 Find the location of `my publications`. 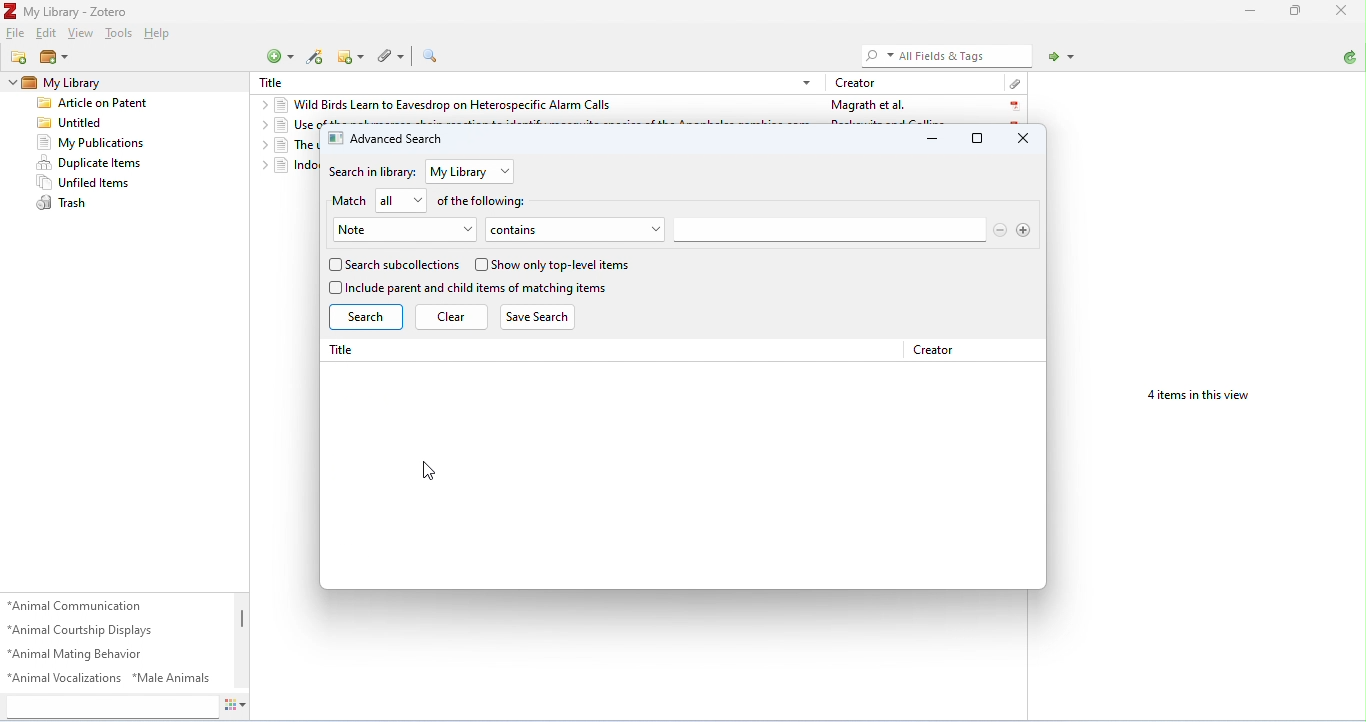

my publications is located at coordinates (90, 143).